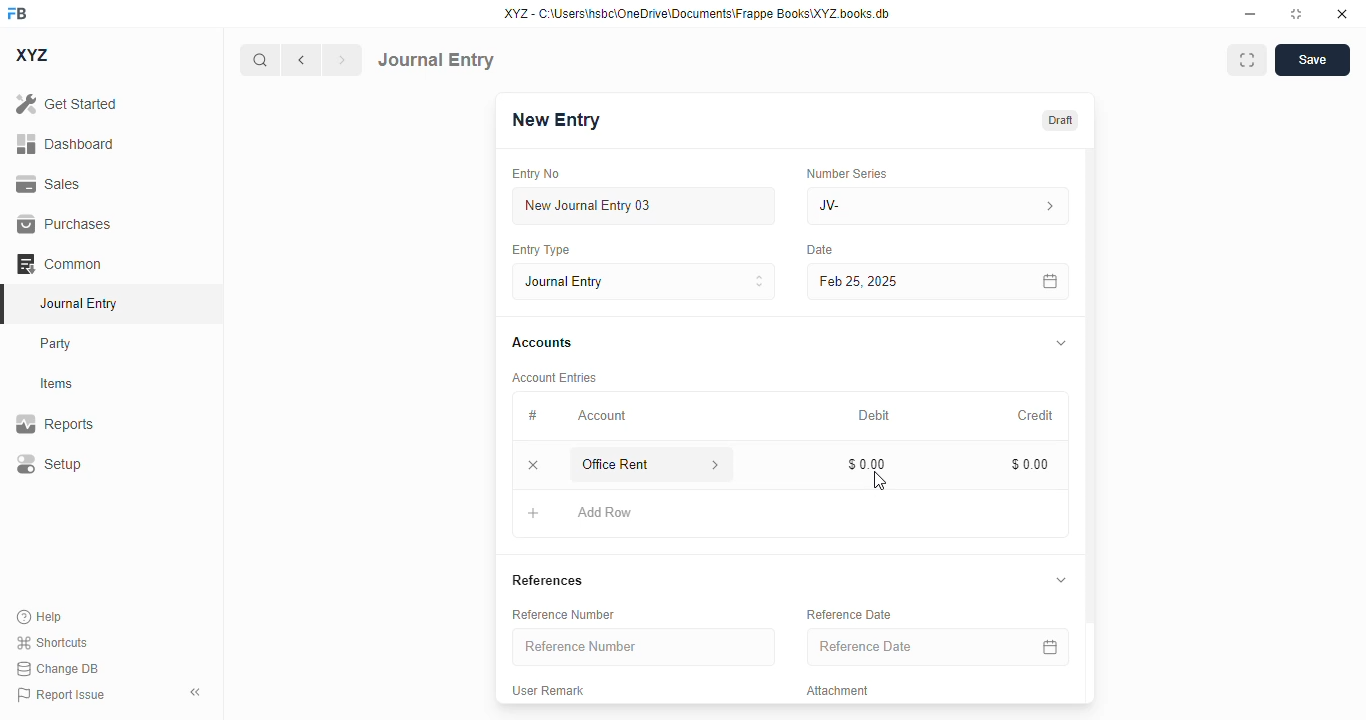 The width and height of the screenshot is (1366, 720). I want to click on XYZ, so click(33, 55).